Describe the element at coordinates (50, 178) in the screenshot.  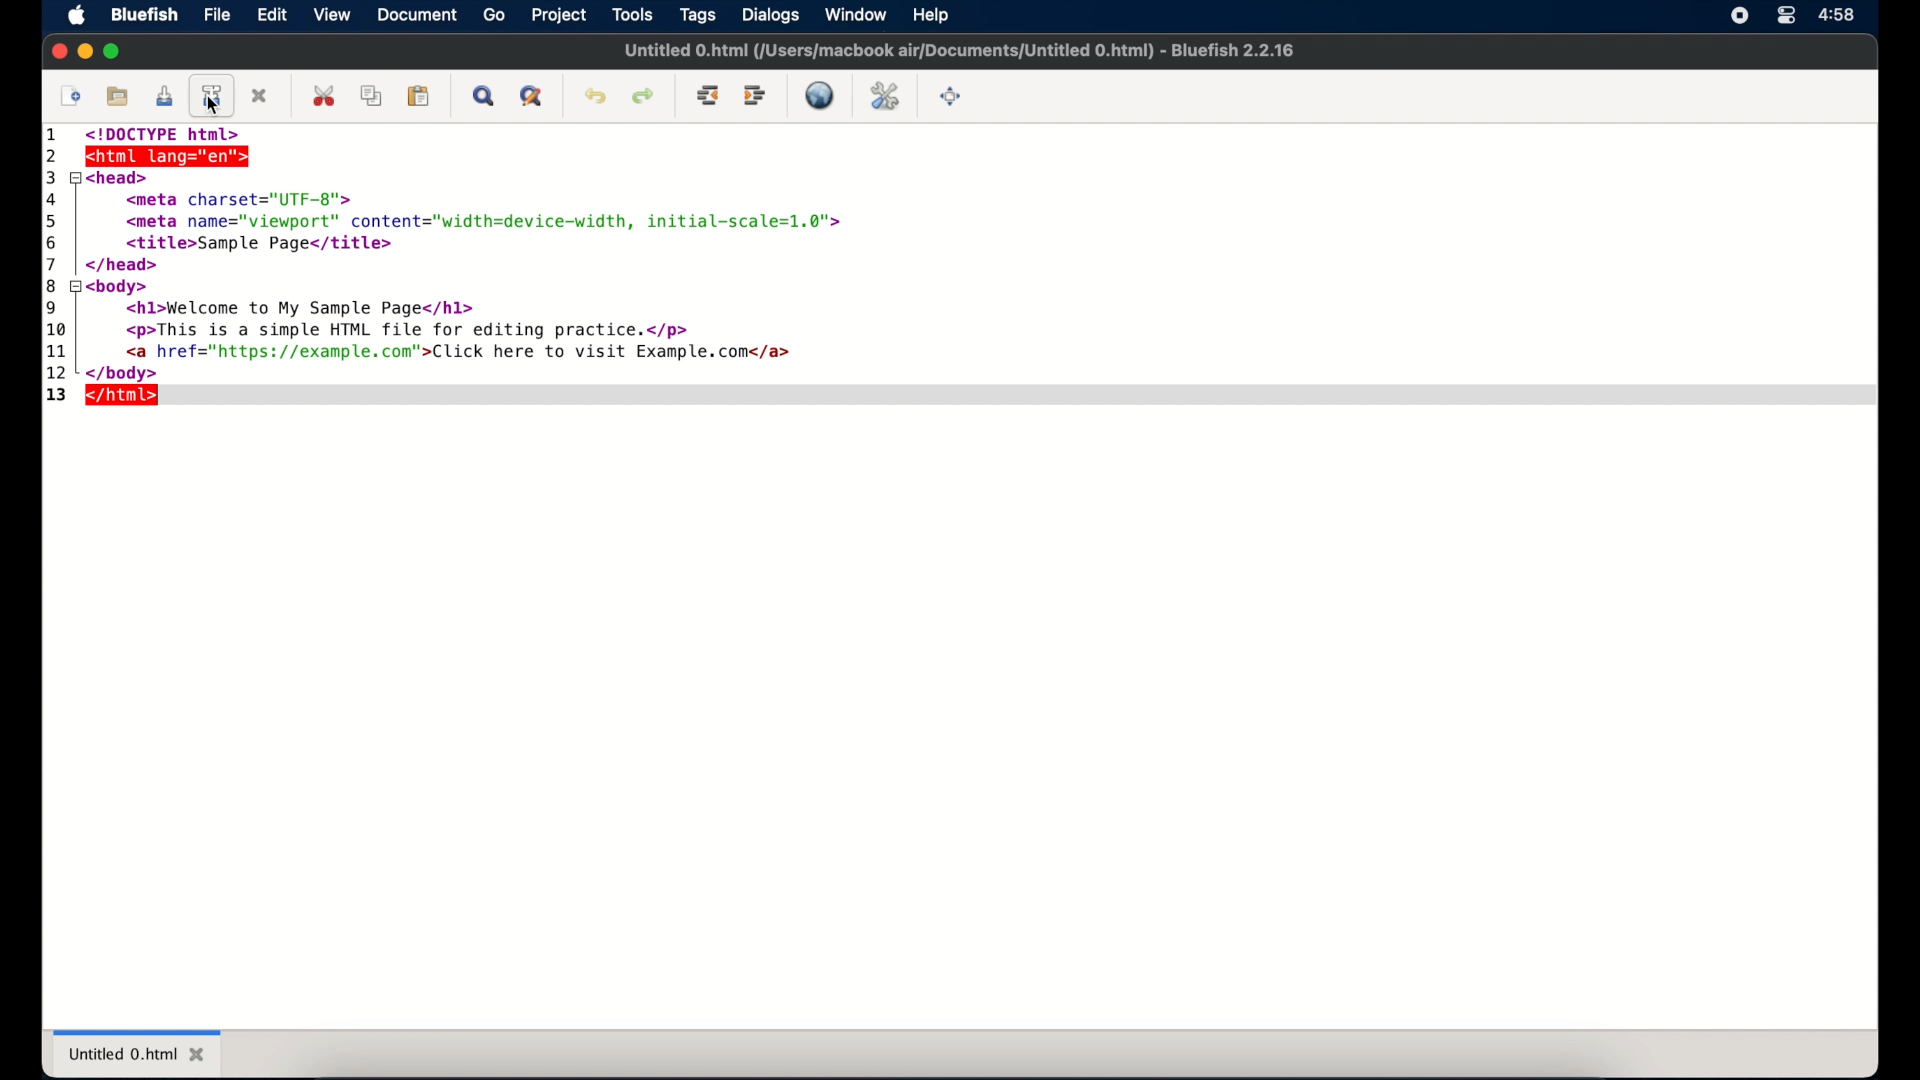
I see `3` at that location.